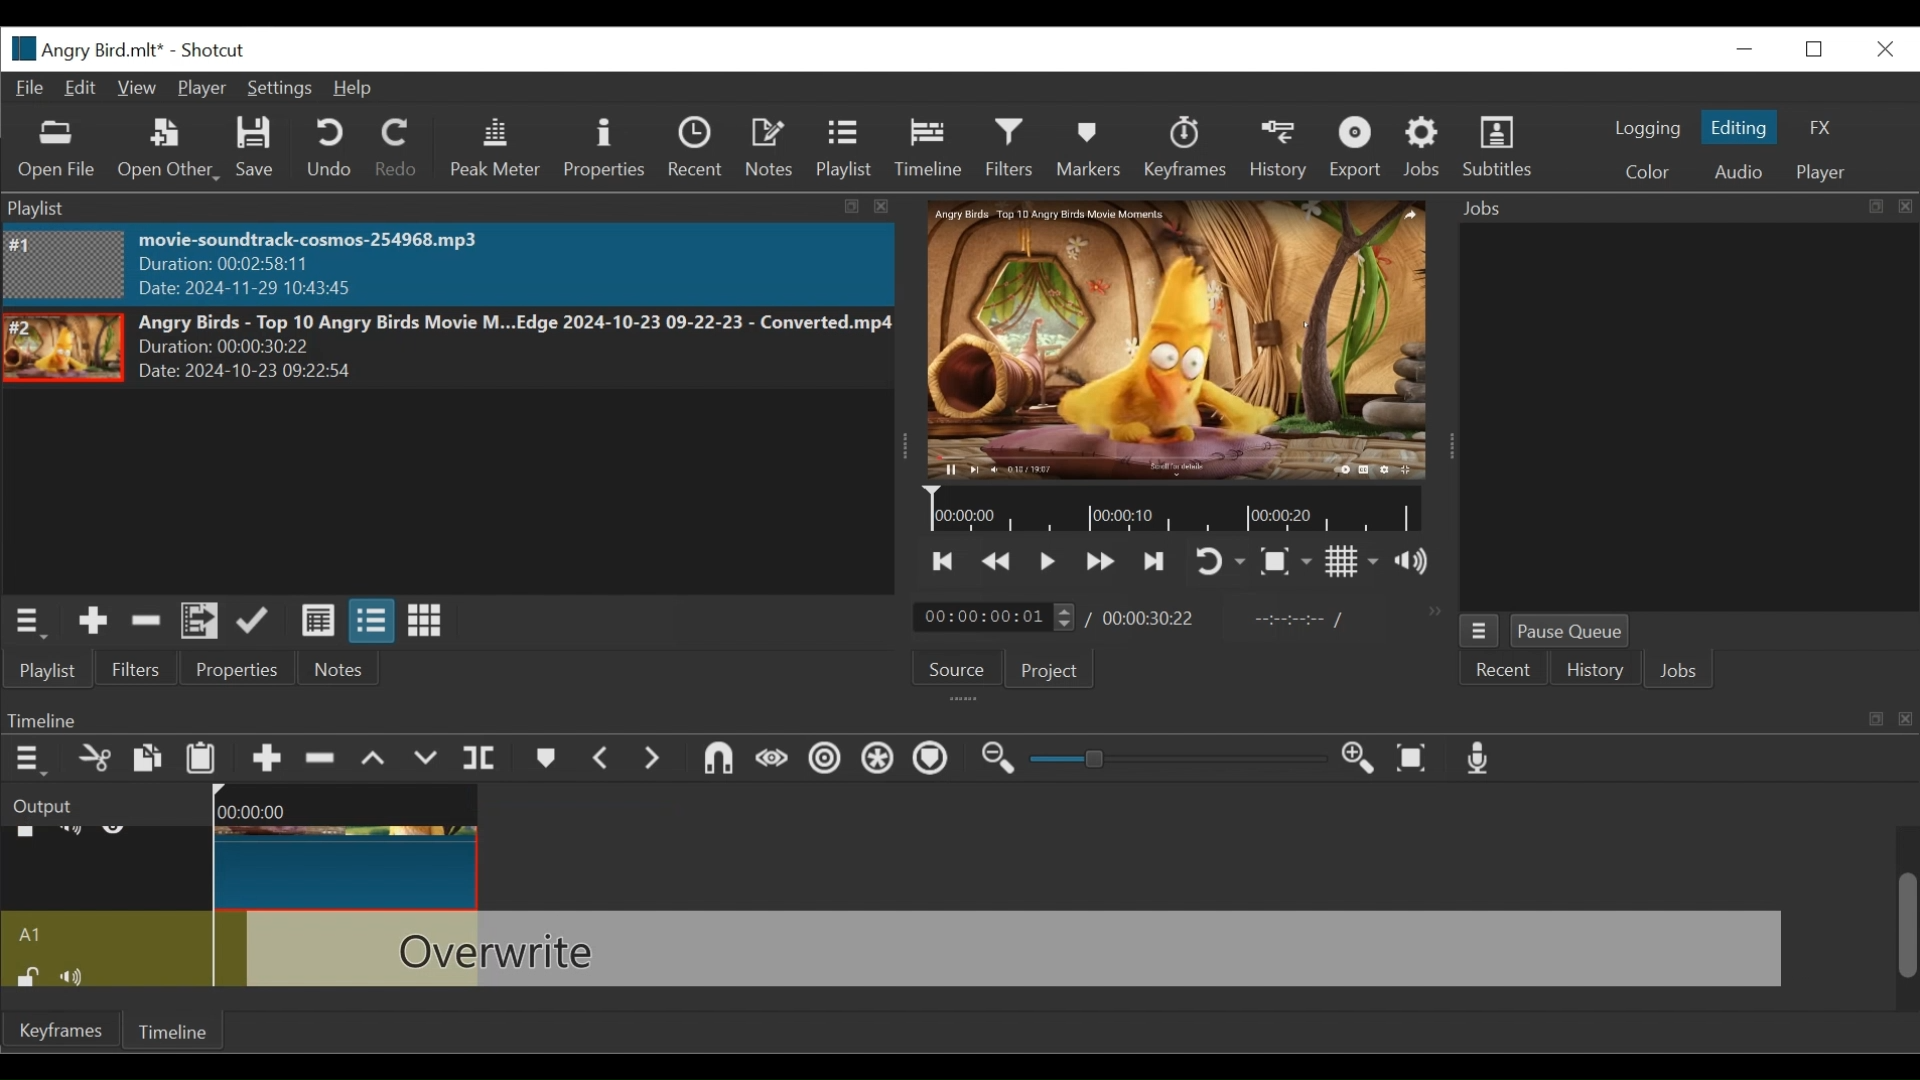 The image size is (1920, 1080). Describe the element at coordinates (1168, 338) in the screenshot. I see `Media Viewer` at that location.